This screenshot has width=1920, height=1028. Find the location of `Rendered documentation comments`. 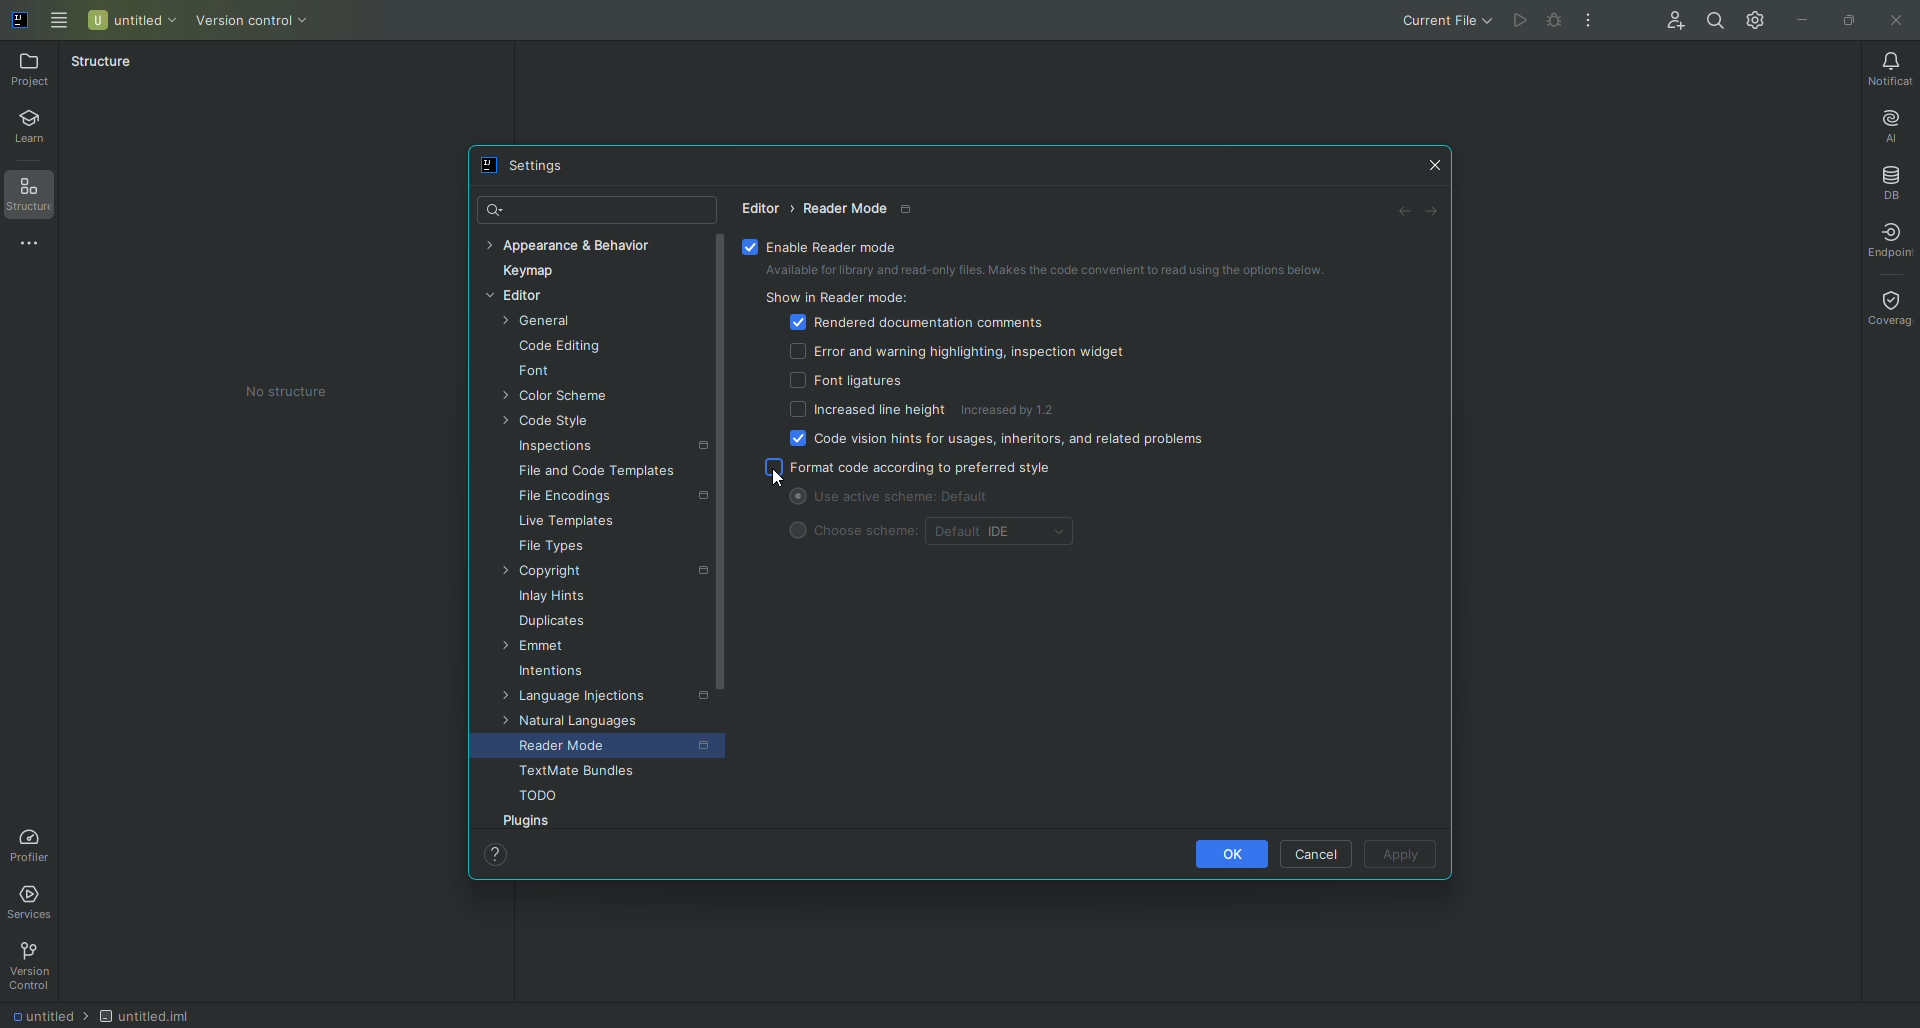

Rendered documentation comments is located at coordinates (918, 324).